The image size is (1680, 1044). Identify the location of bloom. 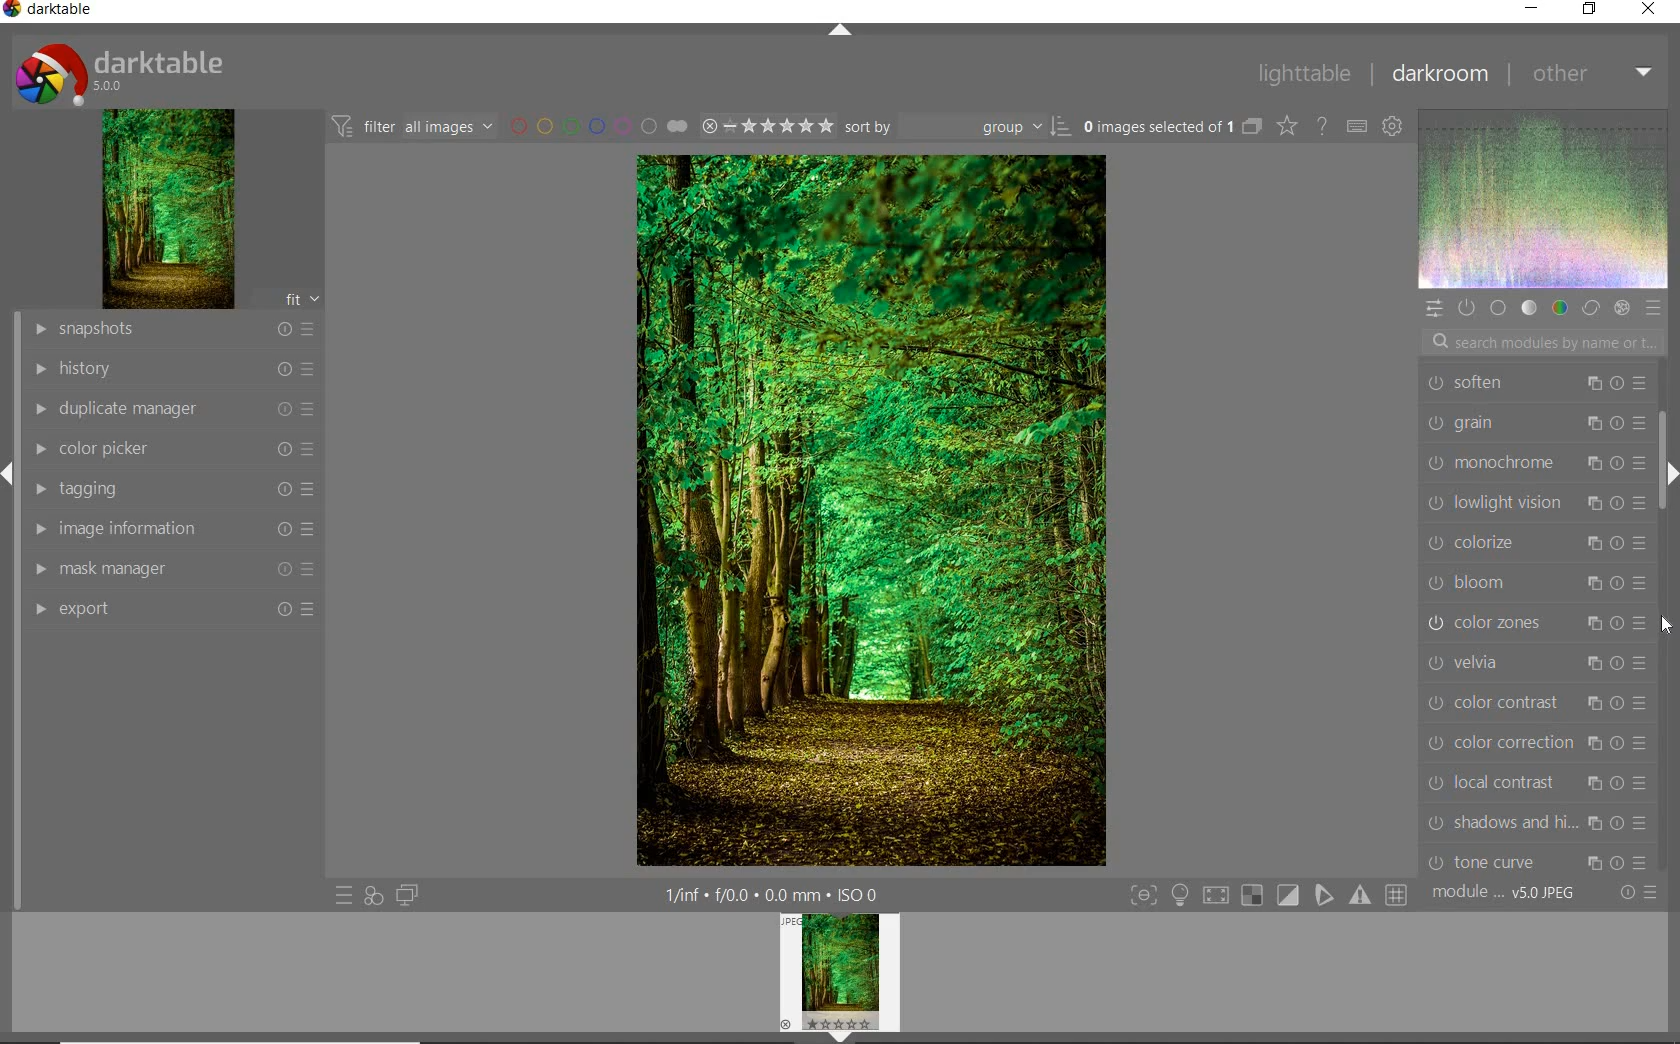
(1538, 582).